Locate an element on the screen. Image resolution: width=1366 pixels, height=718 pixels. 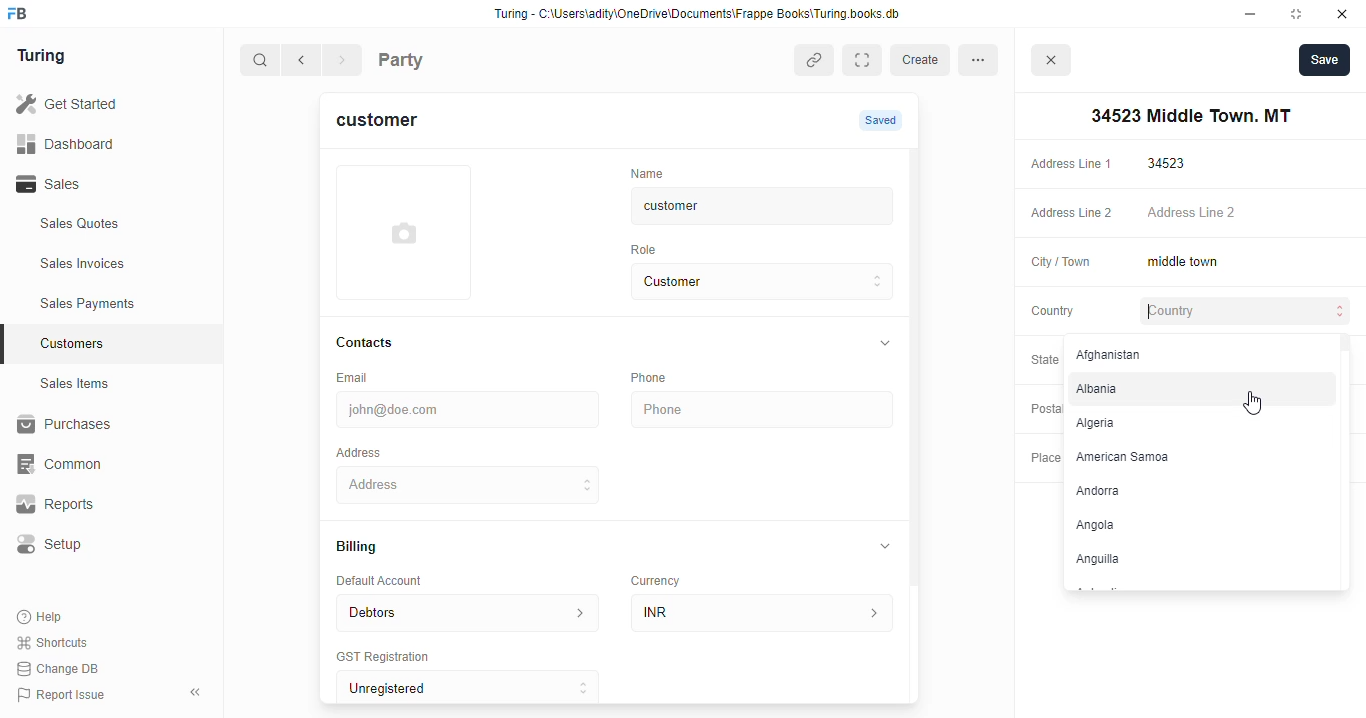
Phone is located at coordinates (767, 410).